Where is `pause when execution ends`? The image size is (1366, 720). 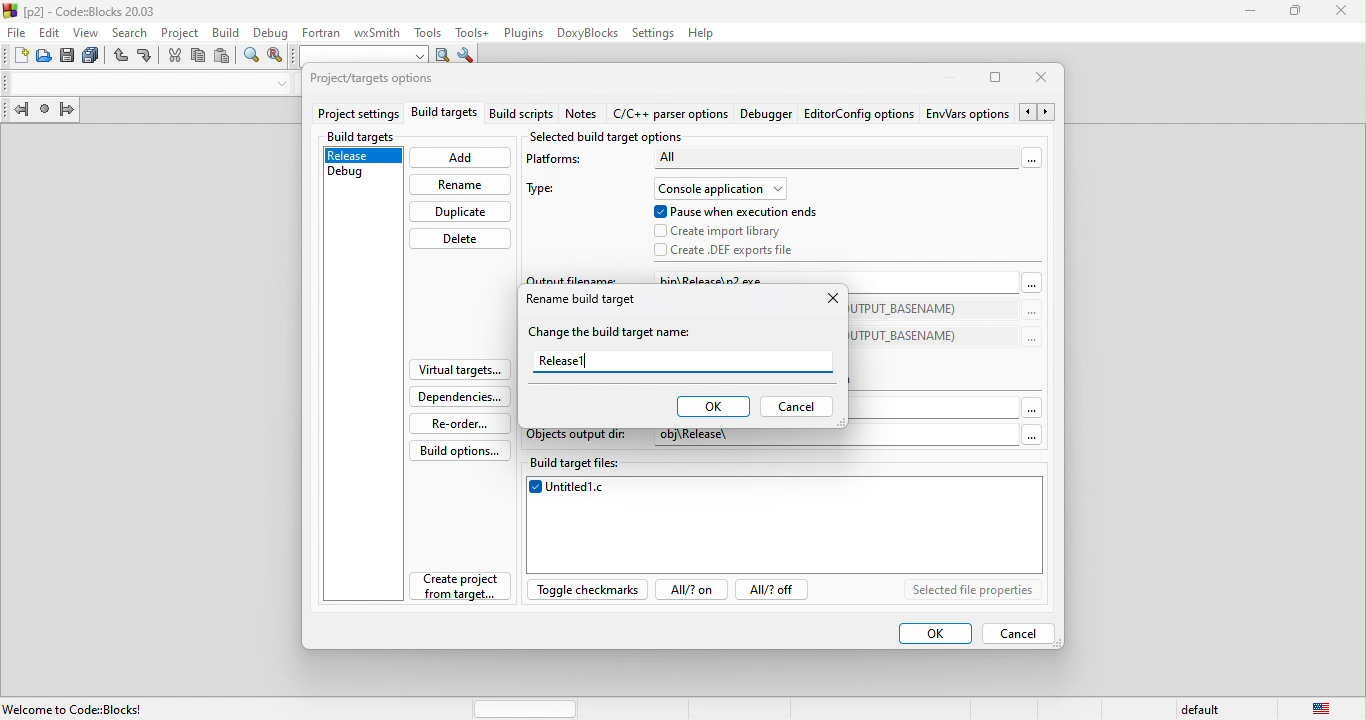
pause when execution ends is located at coordinates (736, 212).